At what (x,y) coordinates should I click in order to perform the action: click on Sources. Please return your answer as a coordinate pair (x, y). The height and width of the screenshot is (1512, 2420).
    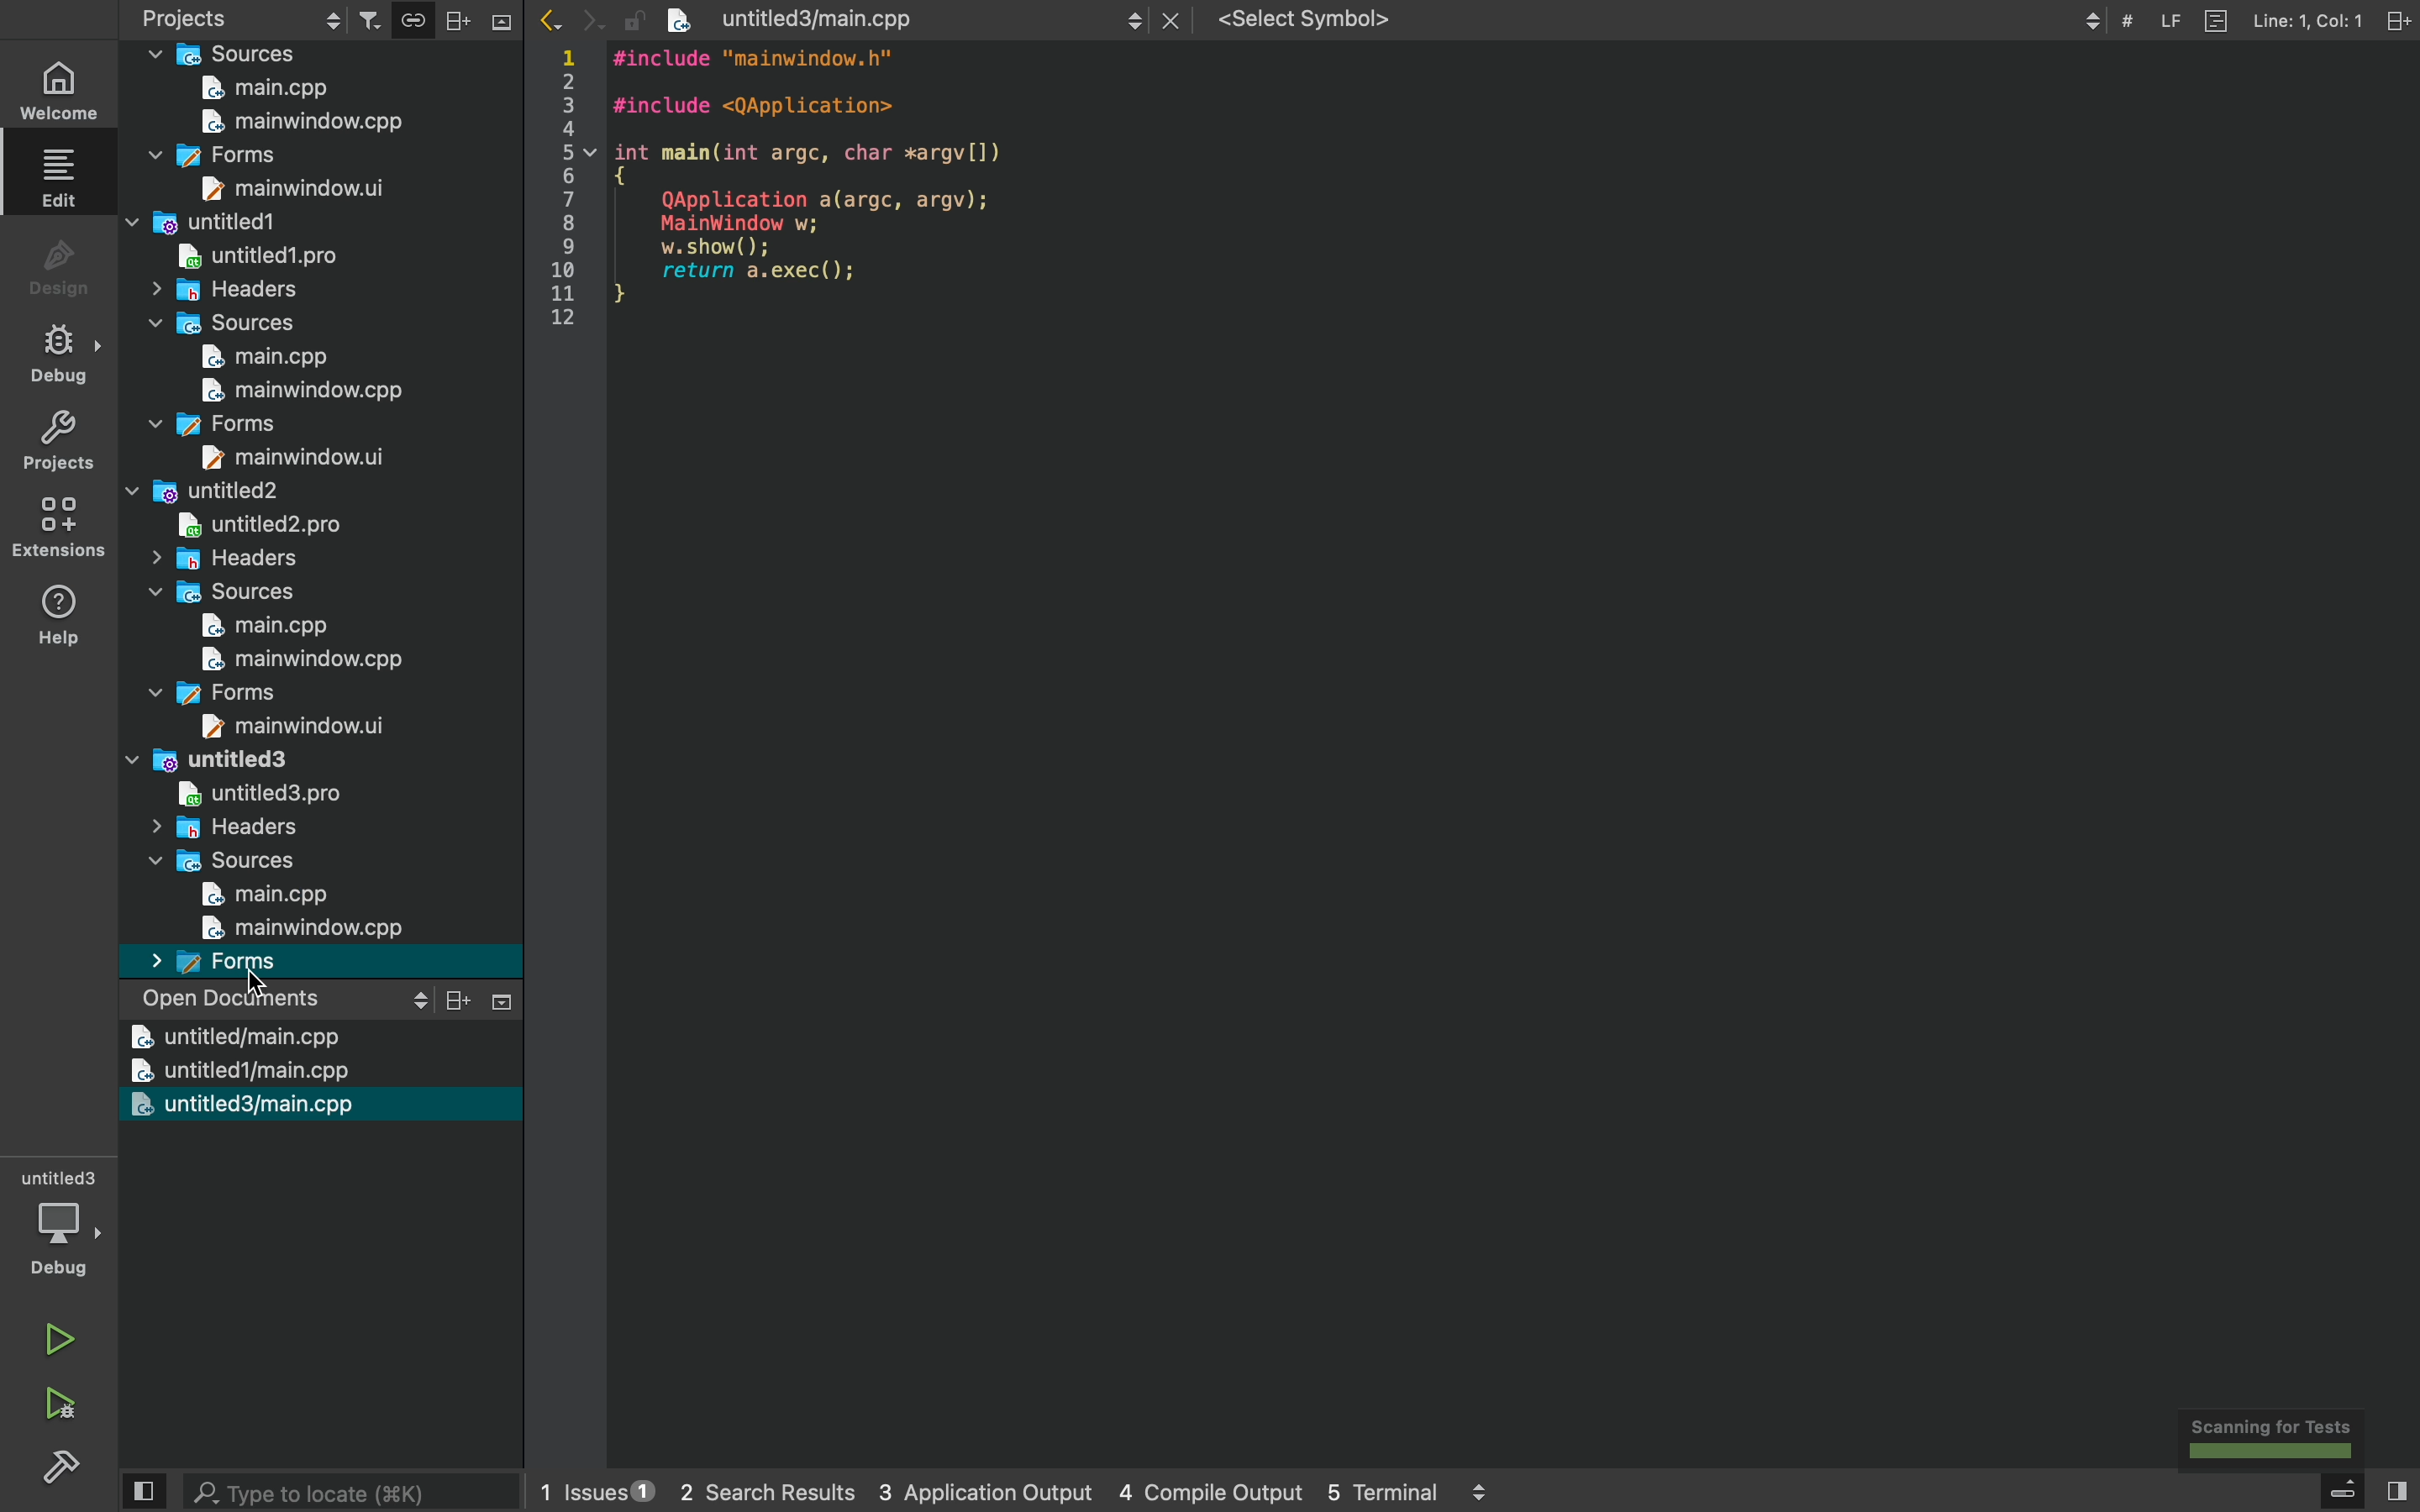
    Looking at the image, I should click on (221, 864).